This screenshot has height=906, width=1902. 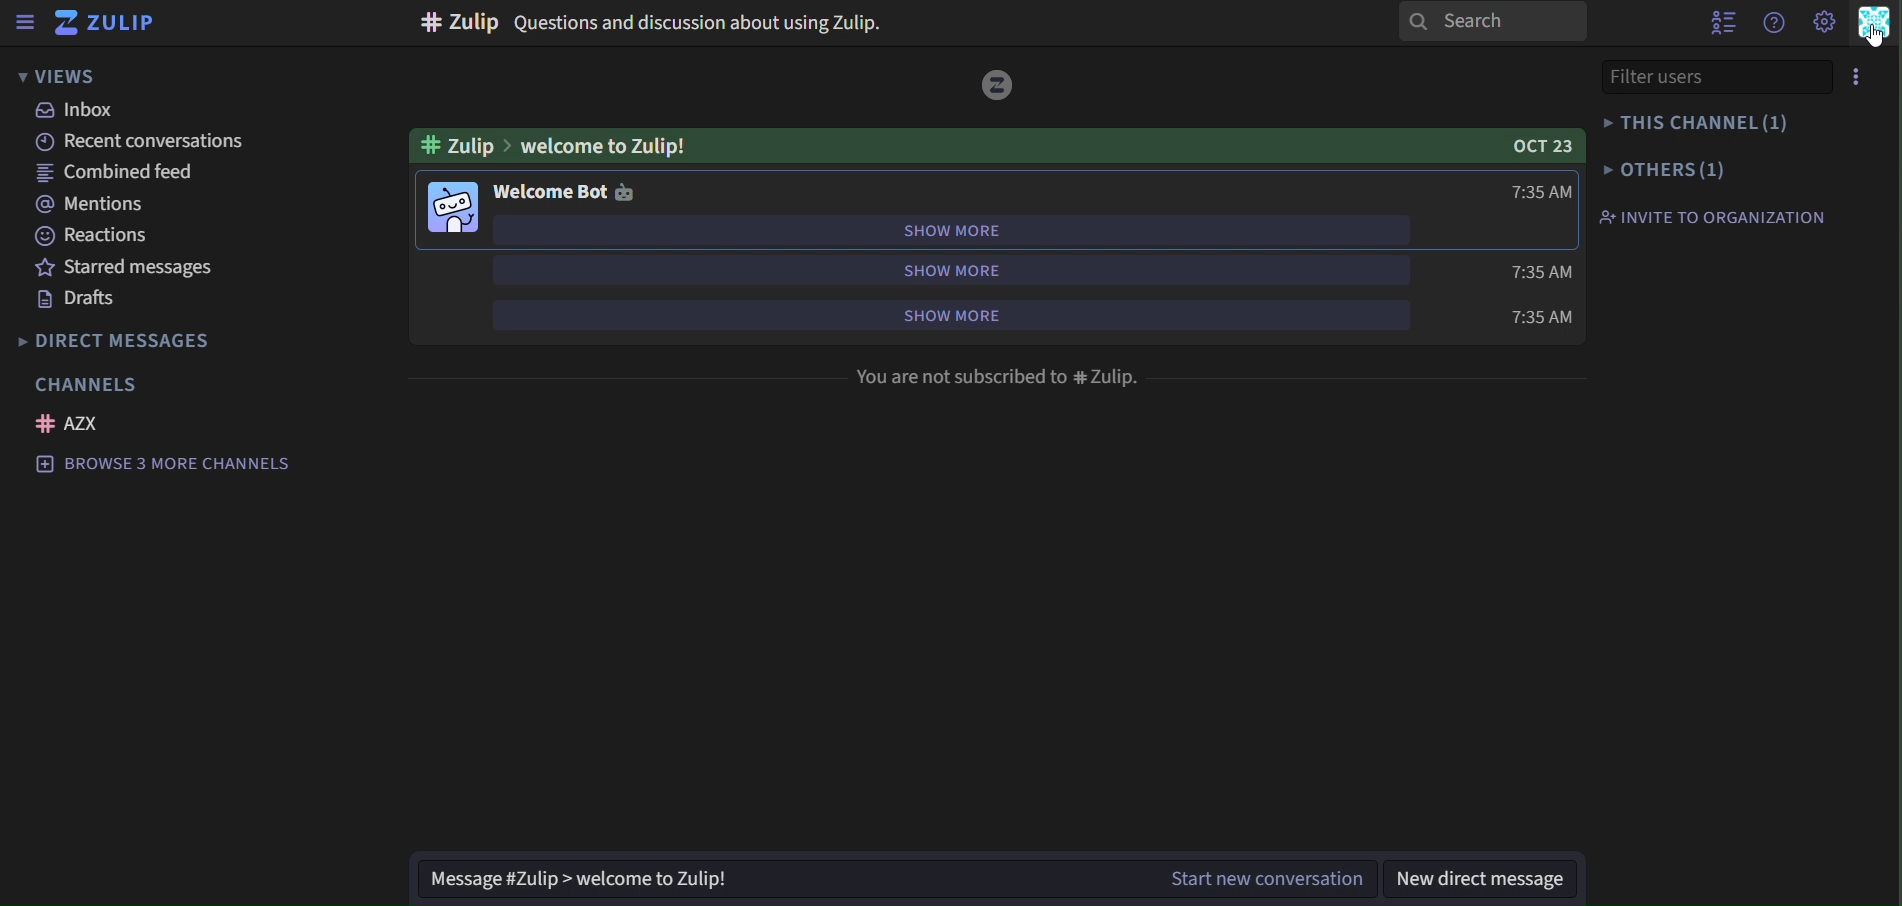 I want to click on time, so click(x=1534, y=271).